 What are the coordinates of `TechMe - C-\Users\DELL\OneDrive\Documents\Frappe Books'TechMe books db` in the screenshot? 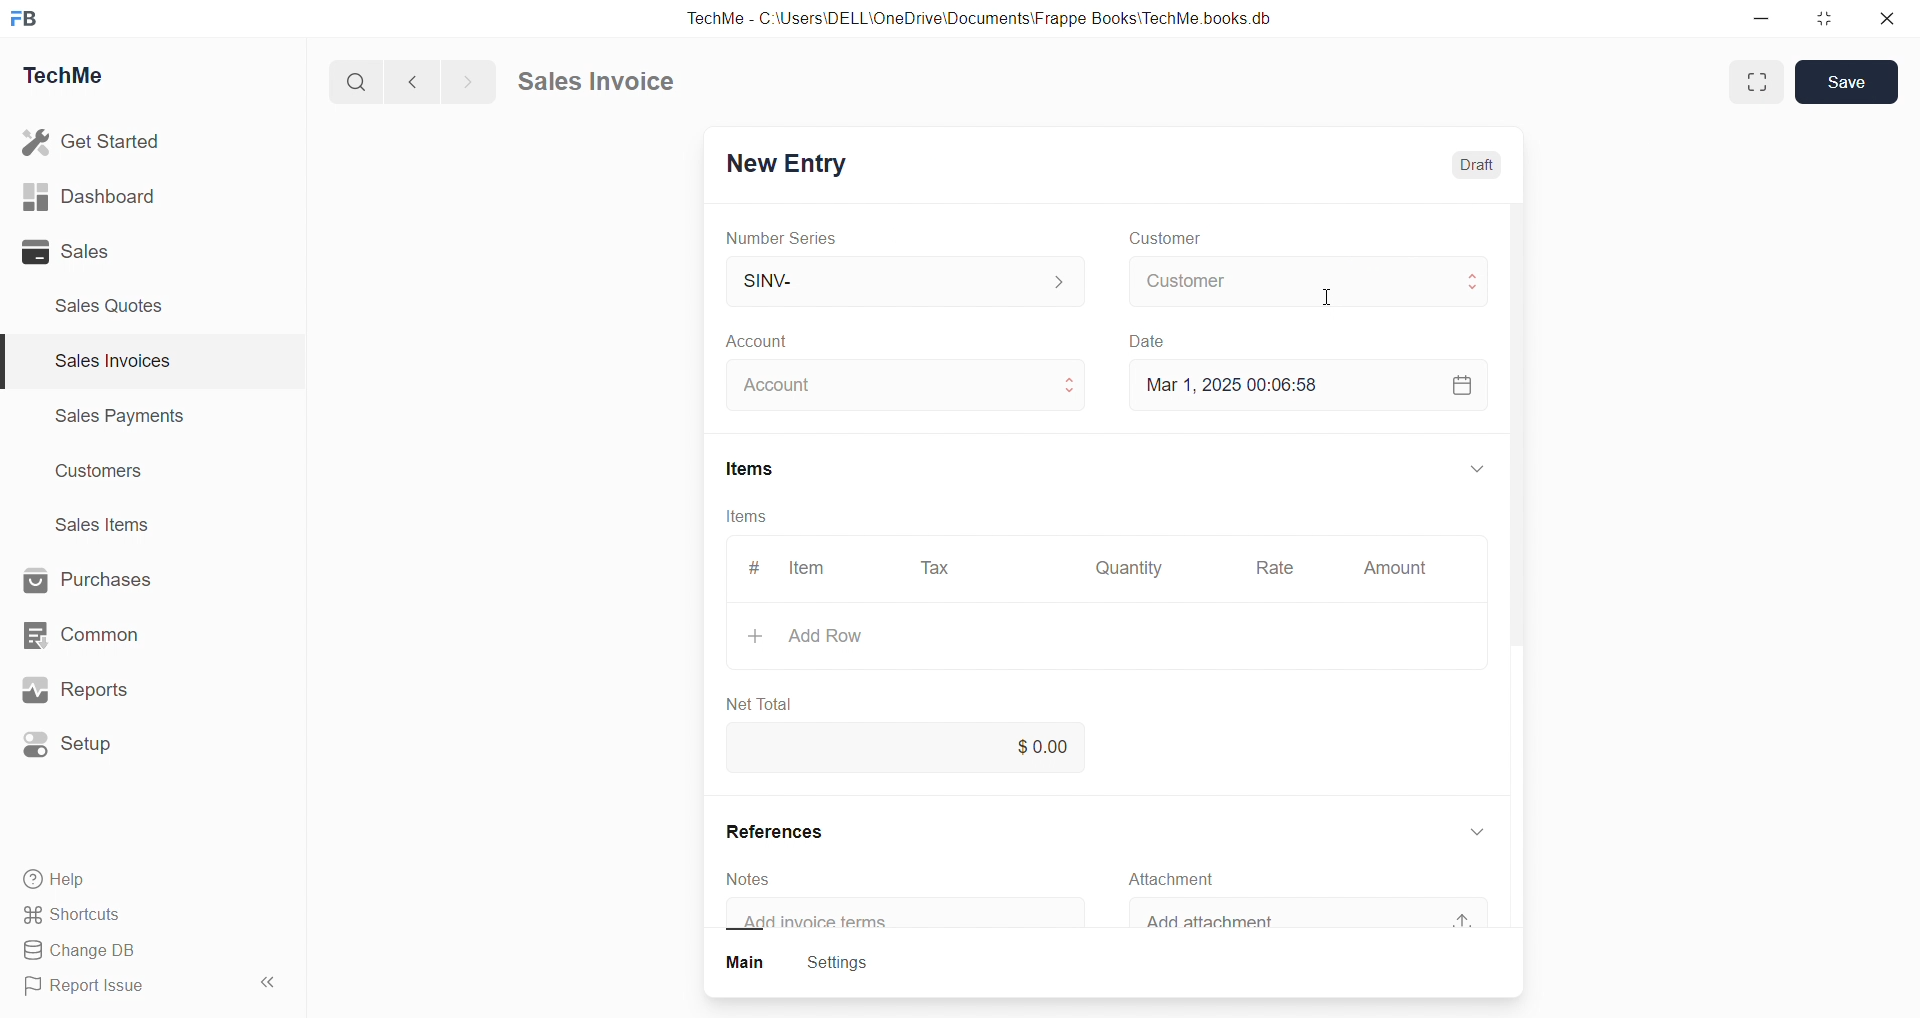 It's located at (1000, 15).